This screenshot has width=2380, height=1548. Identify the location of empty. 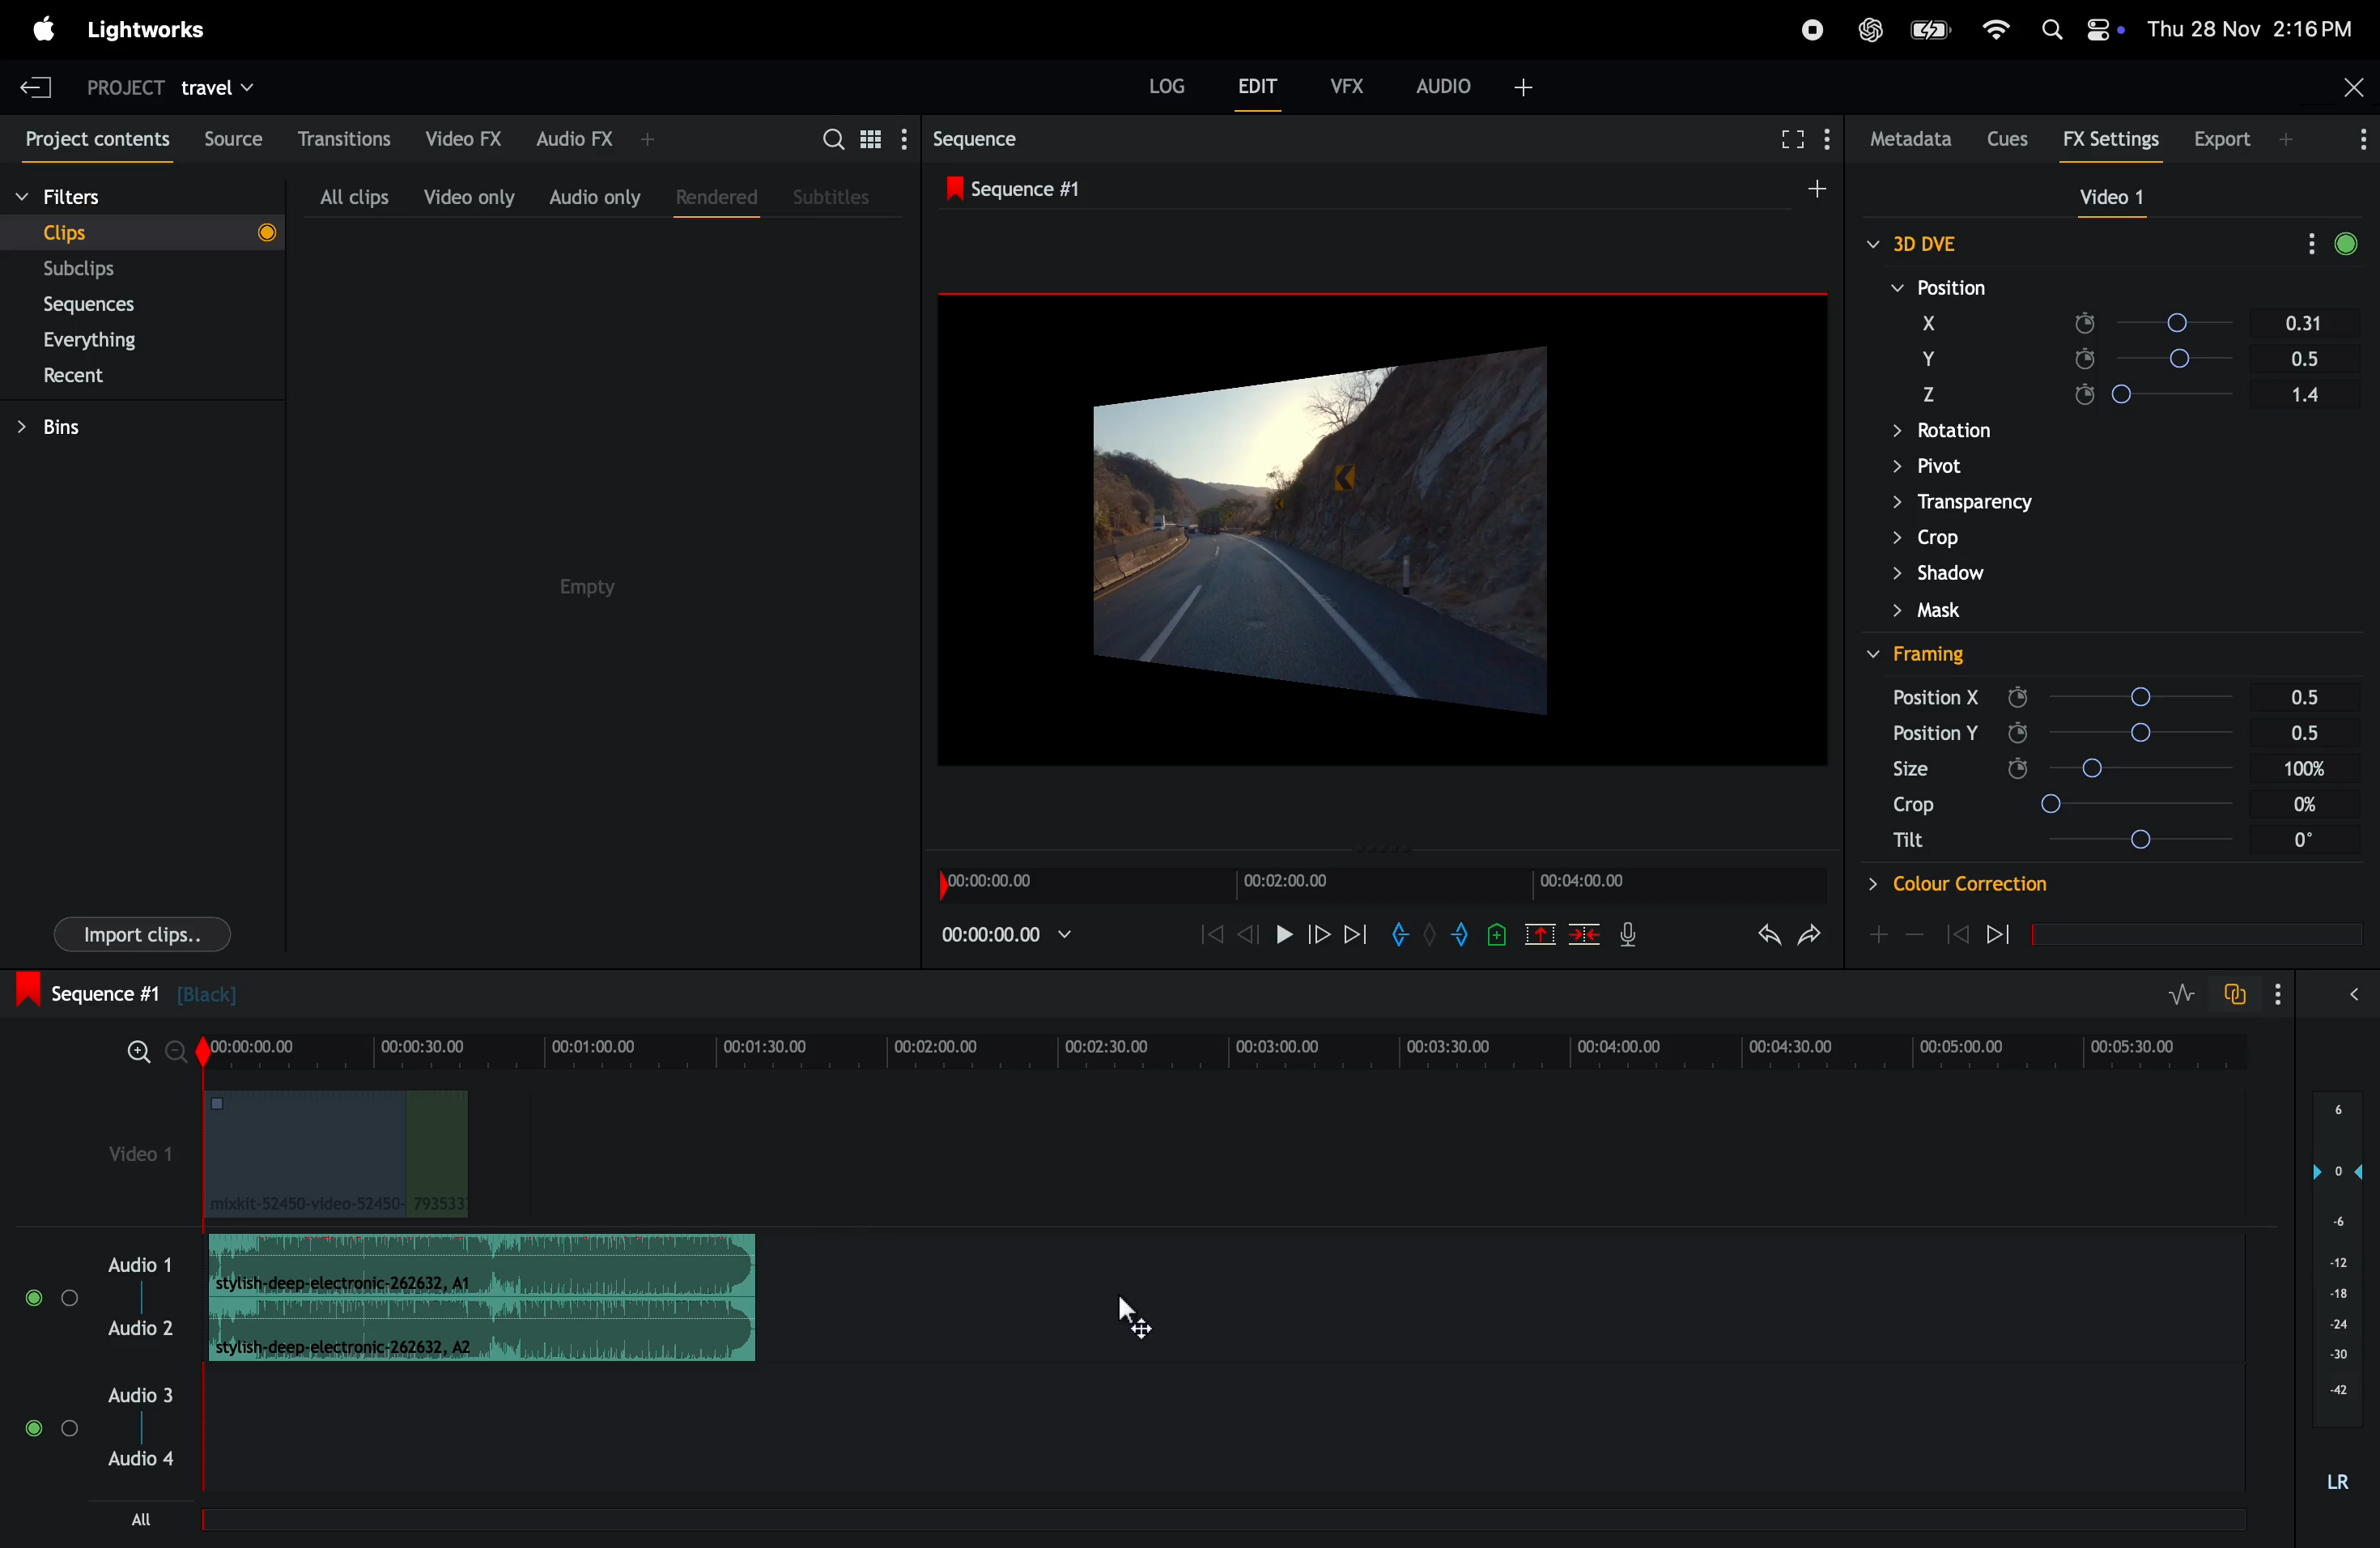
(593, 587).